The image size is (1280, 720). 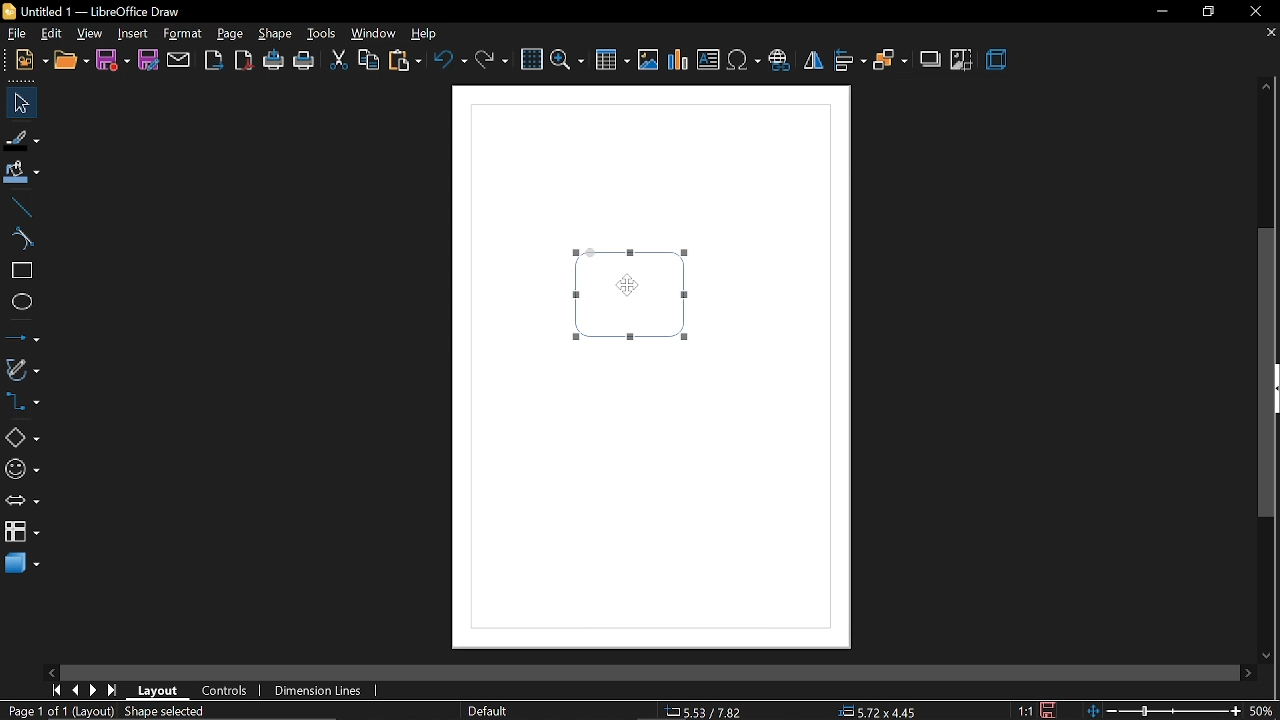 What do you see at coordinates (21, 401) in the screenshot?
I see `connectors` at bounding box center [21, 401].